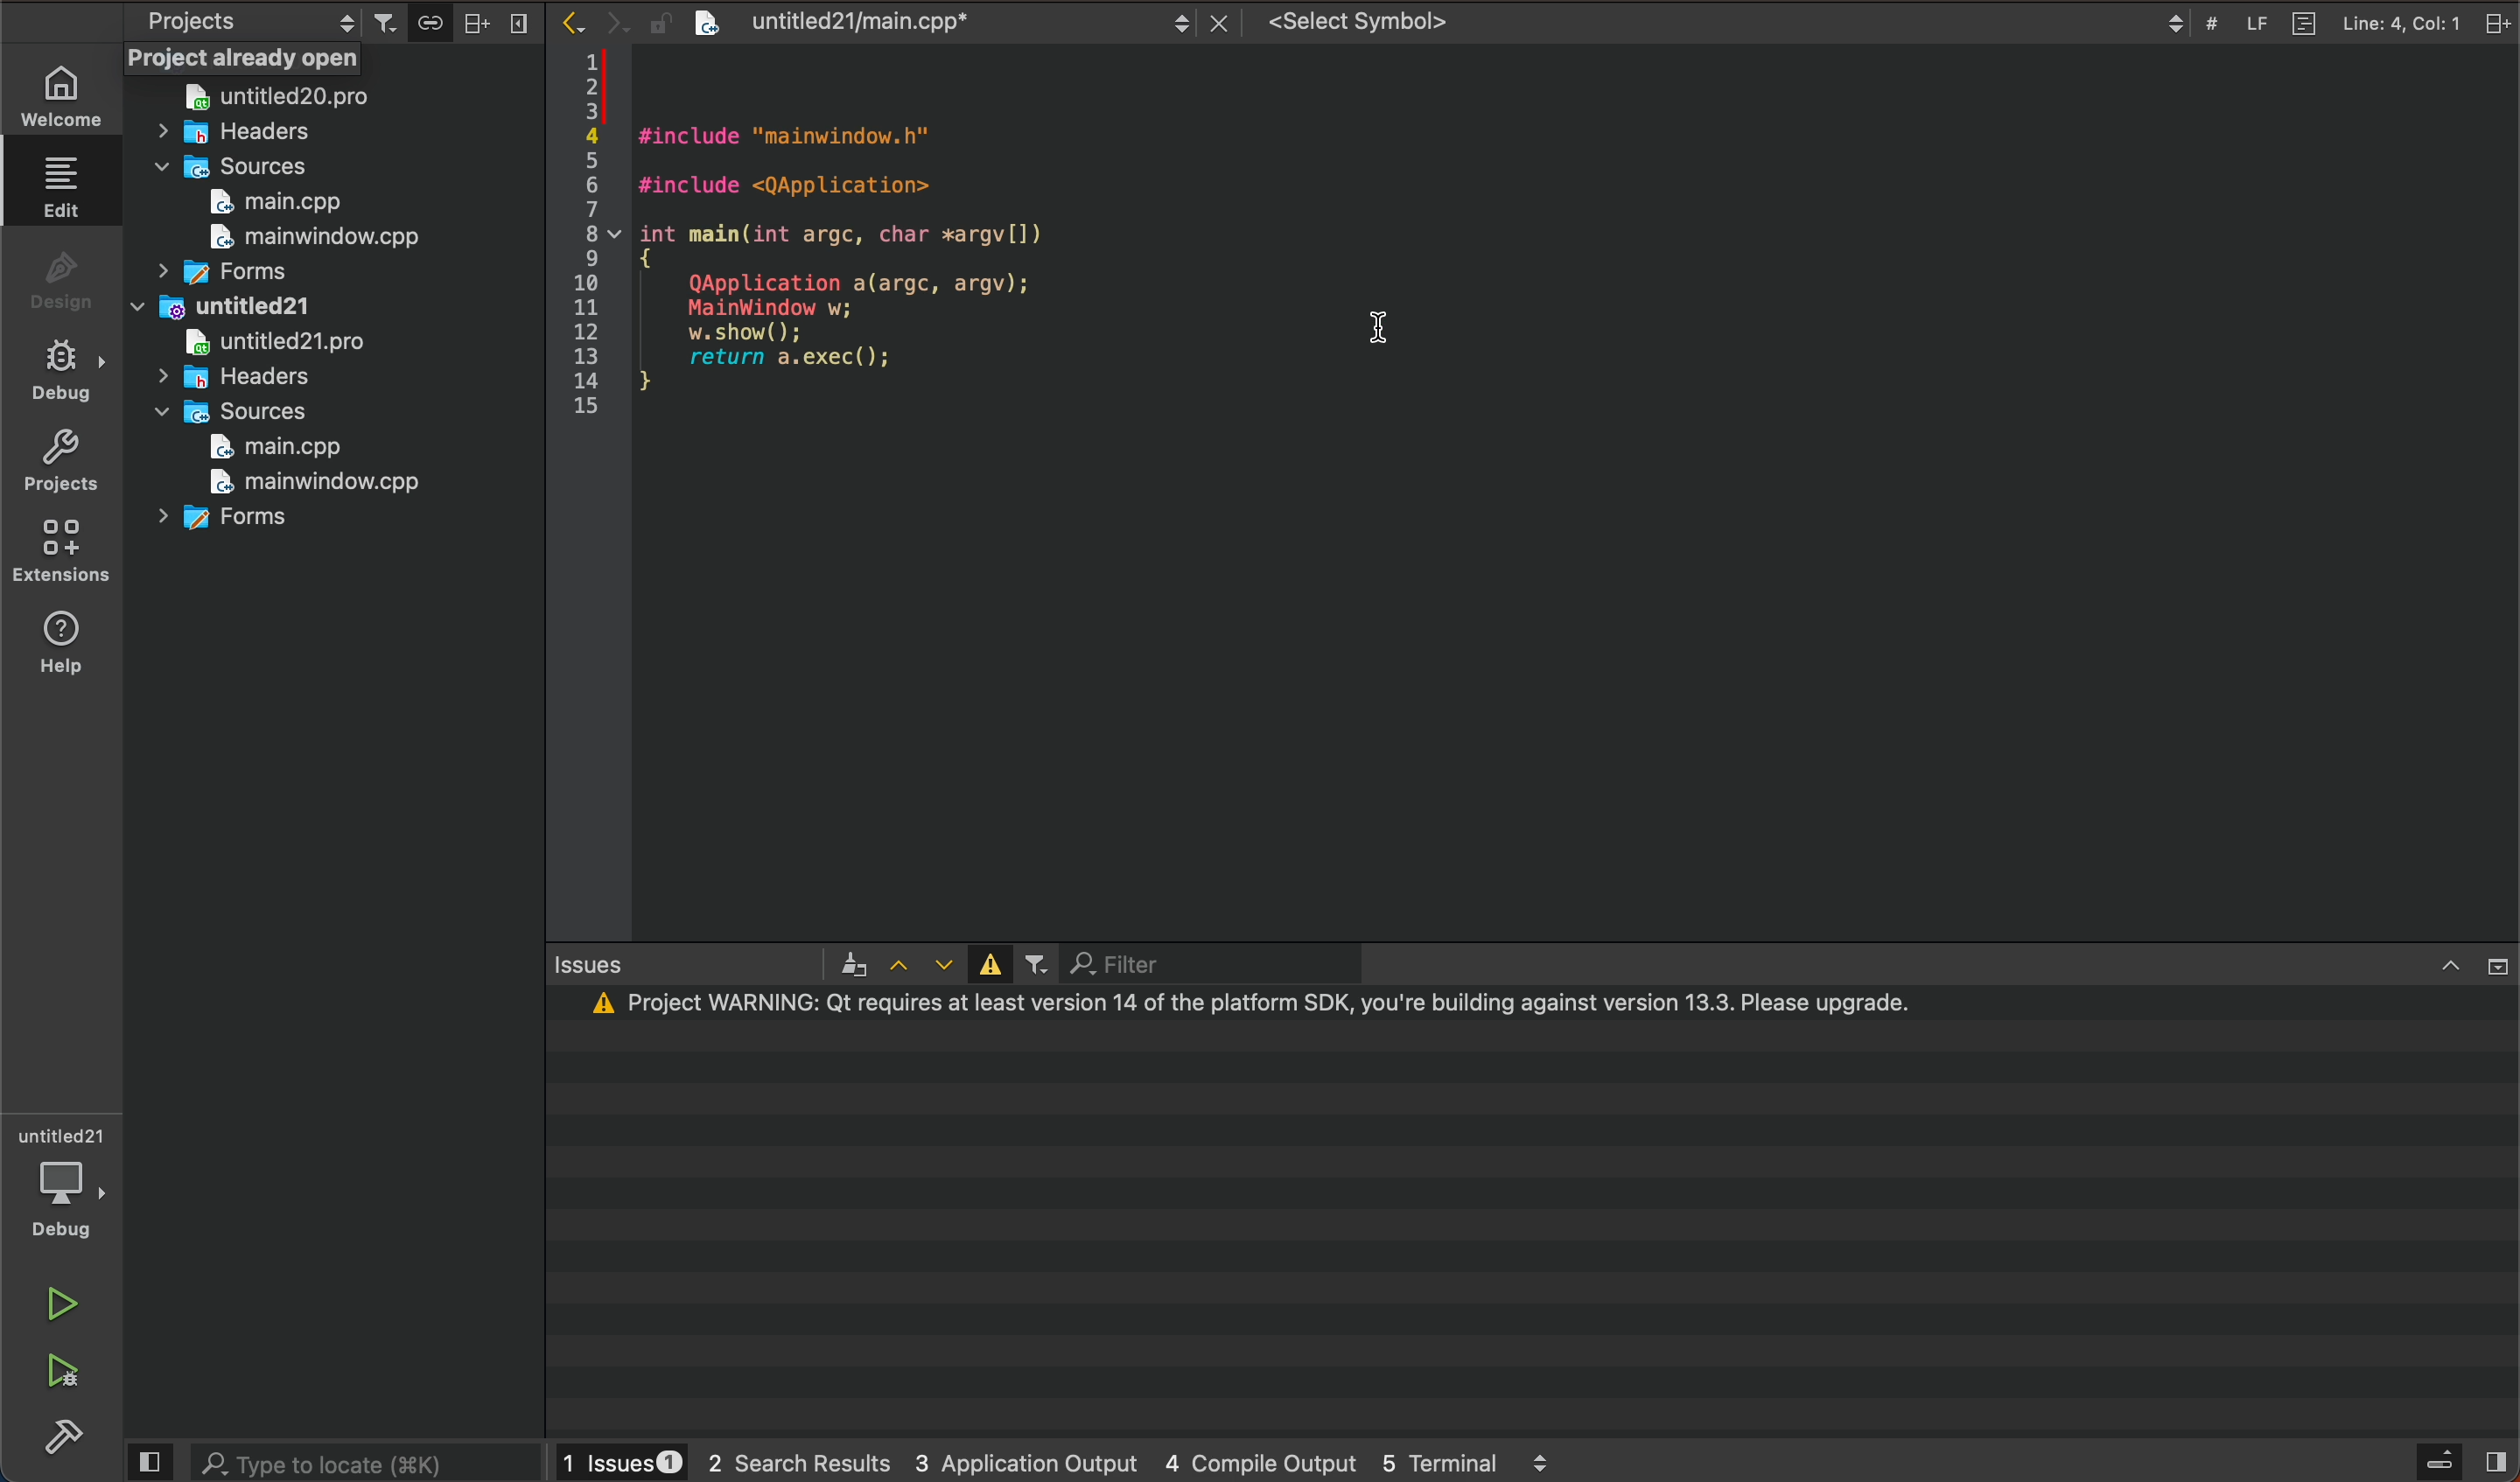 This screenshot has width=2520, height=1482. What do you see at coordinates (305, 239) in the screenshot?
I see `main window` at bounding box center [305, 239].